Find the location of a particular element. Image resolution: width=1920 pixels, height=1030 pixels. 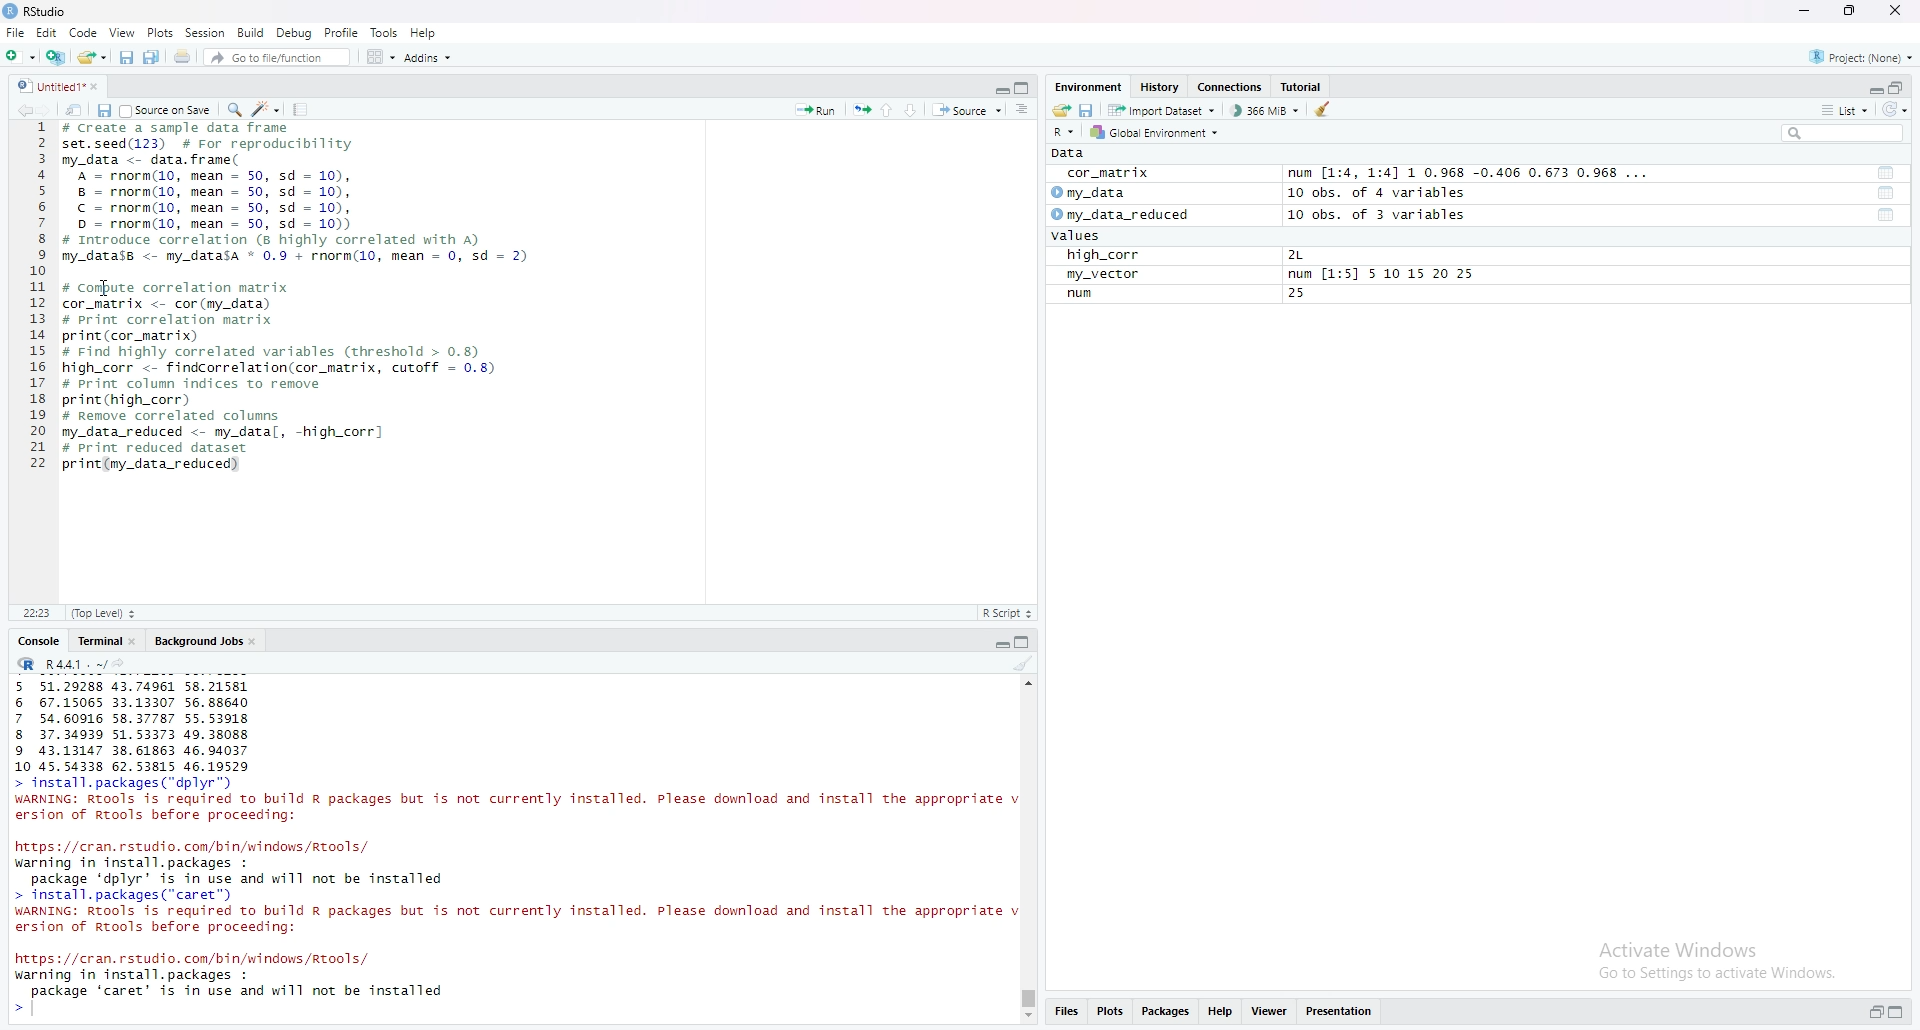

Down  is located at coordinates (911, 110).